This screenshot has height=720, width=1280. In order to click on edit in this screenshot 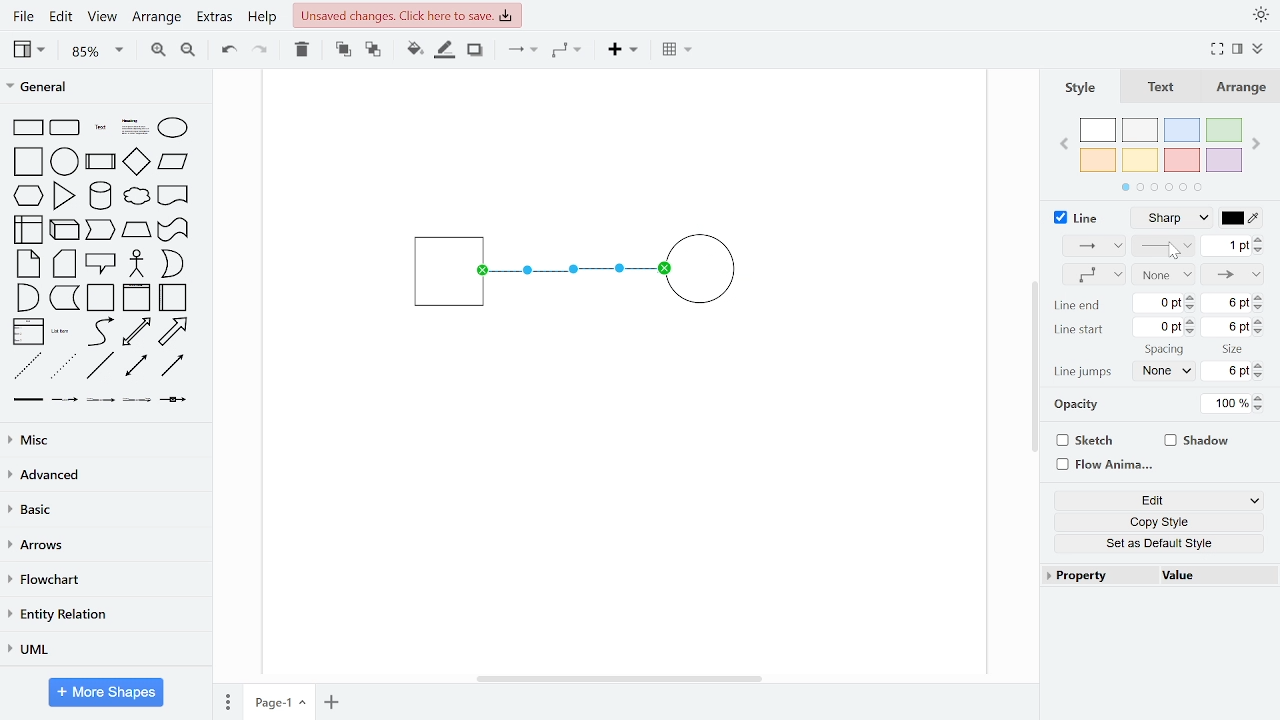, I will do `click(1162, 499)`.